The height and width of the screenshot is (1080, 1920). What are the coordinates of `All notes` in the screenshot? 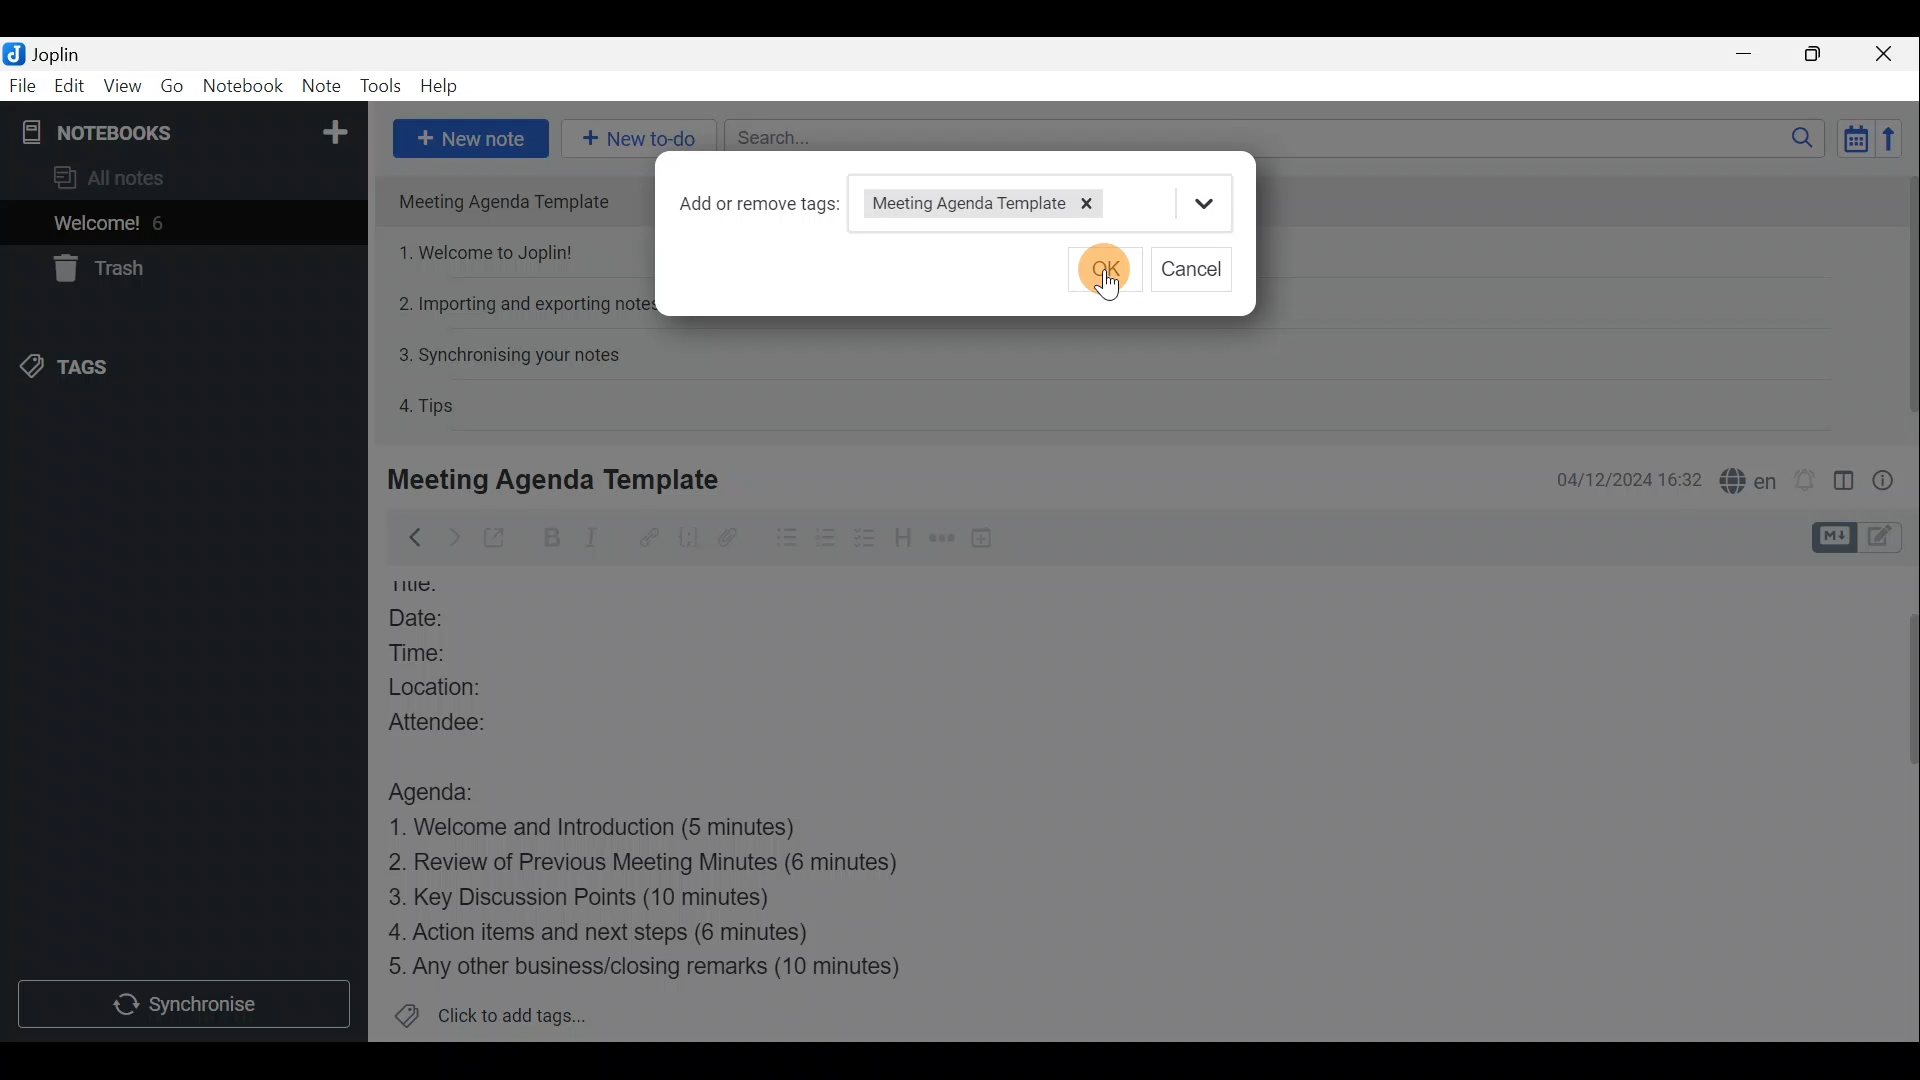 It's located at (142, 177).